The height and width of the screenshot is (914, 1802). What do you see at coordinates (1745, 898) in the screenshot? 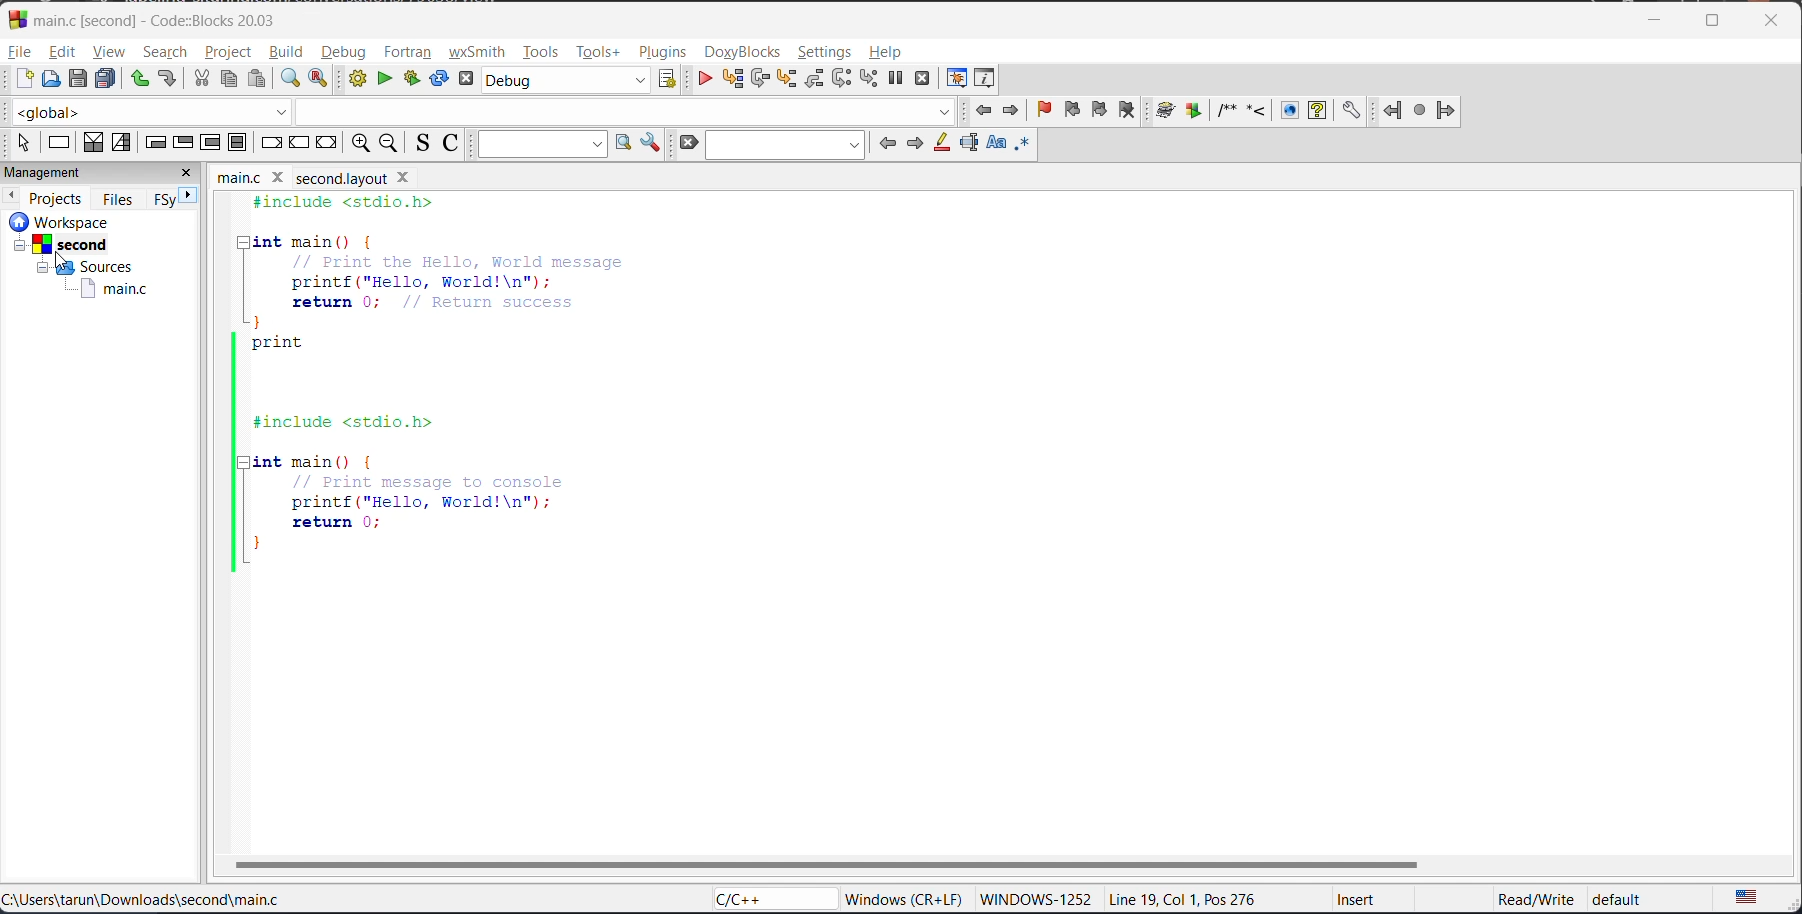
I see `text language` at bounding box center [1745, 898].